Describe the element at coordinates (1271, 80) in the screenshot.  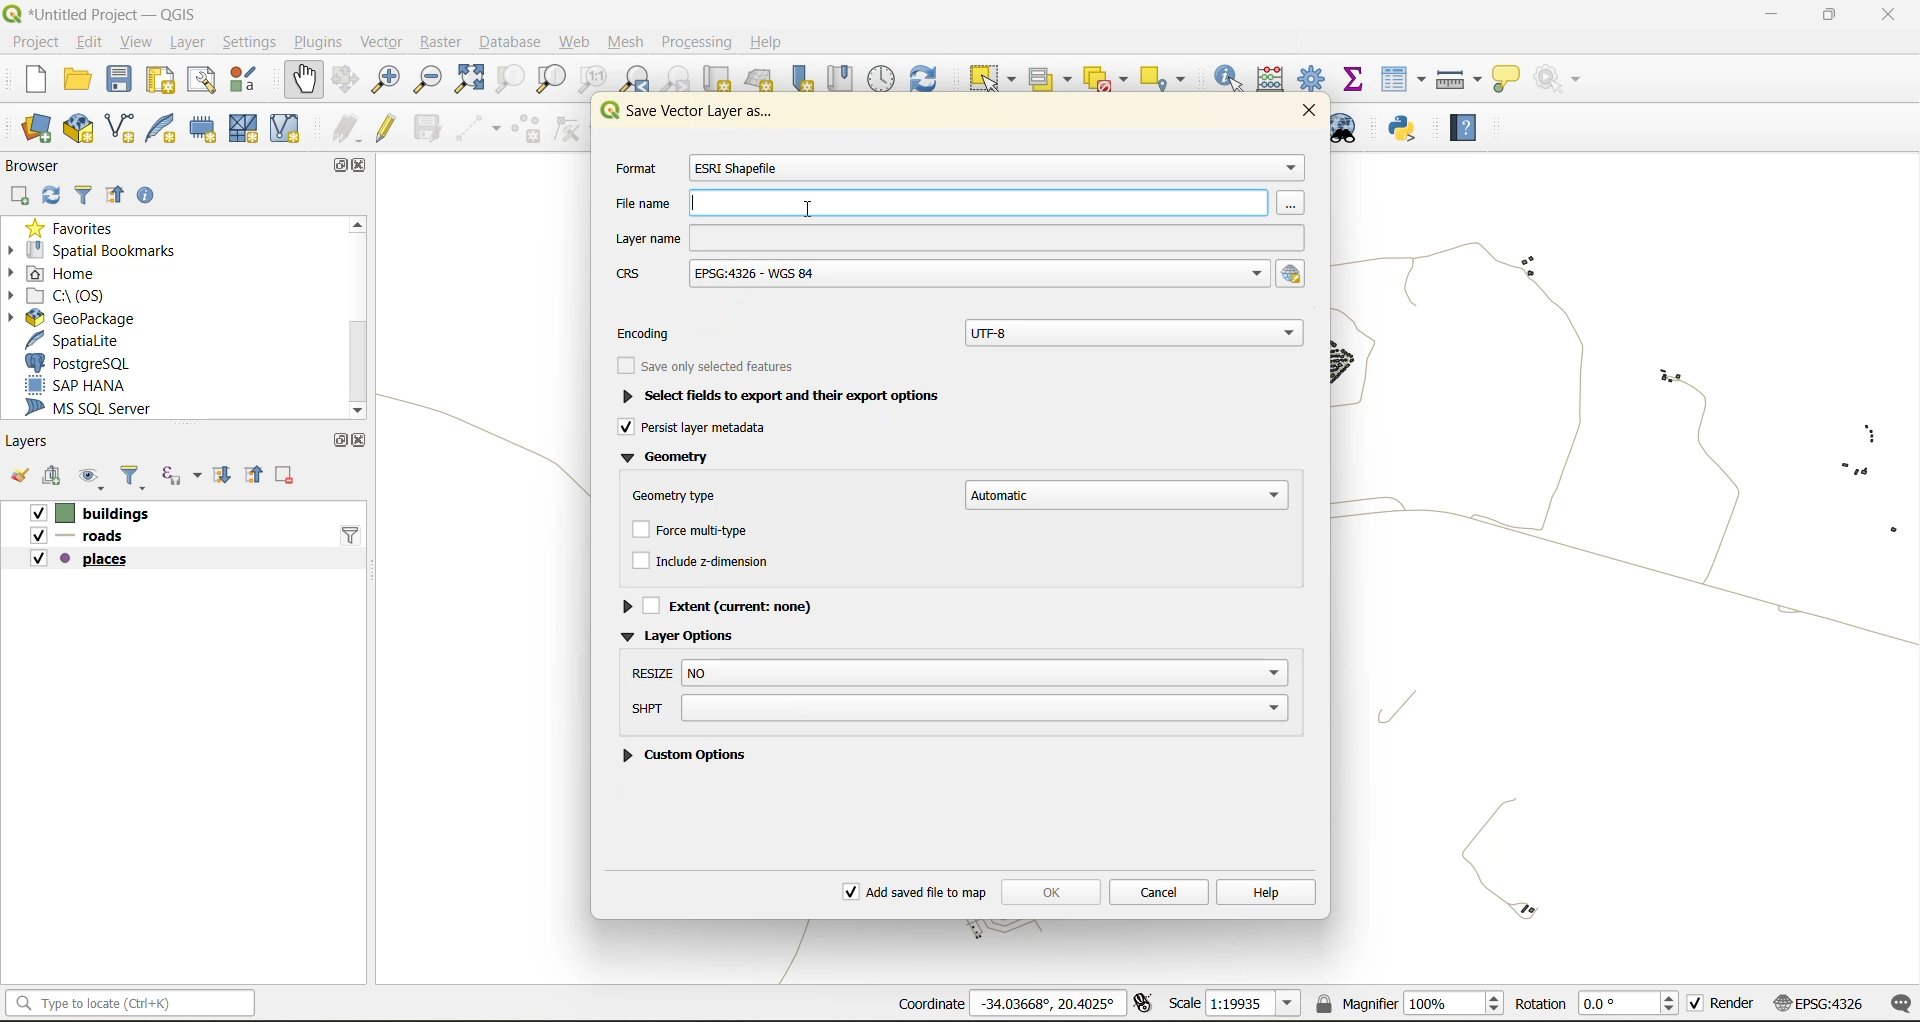
I see `calculator` at that location.